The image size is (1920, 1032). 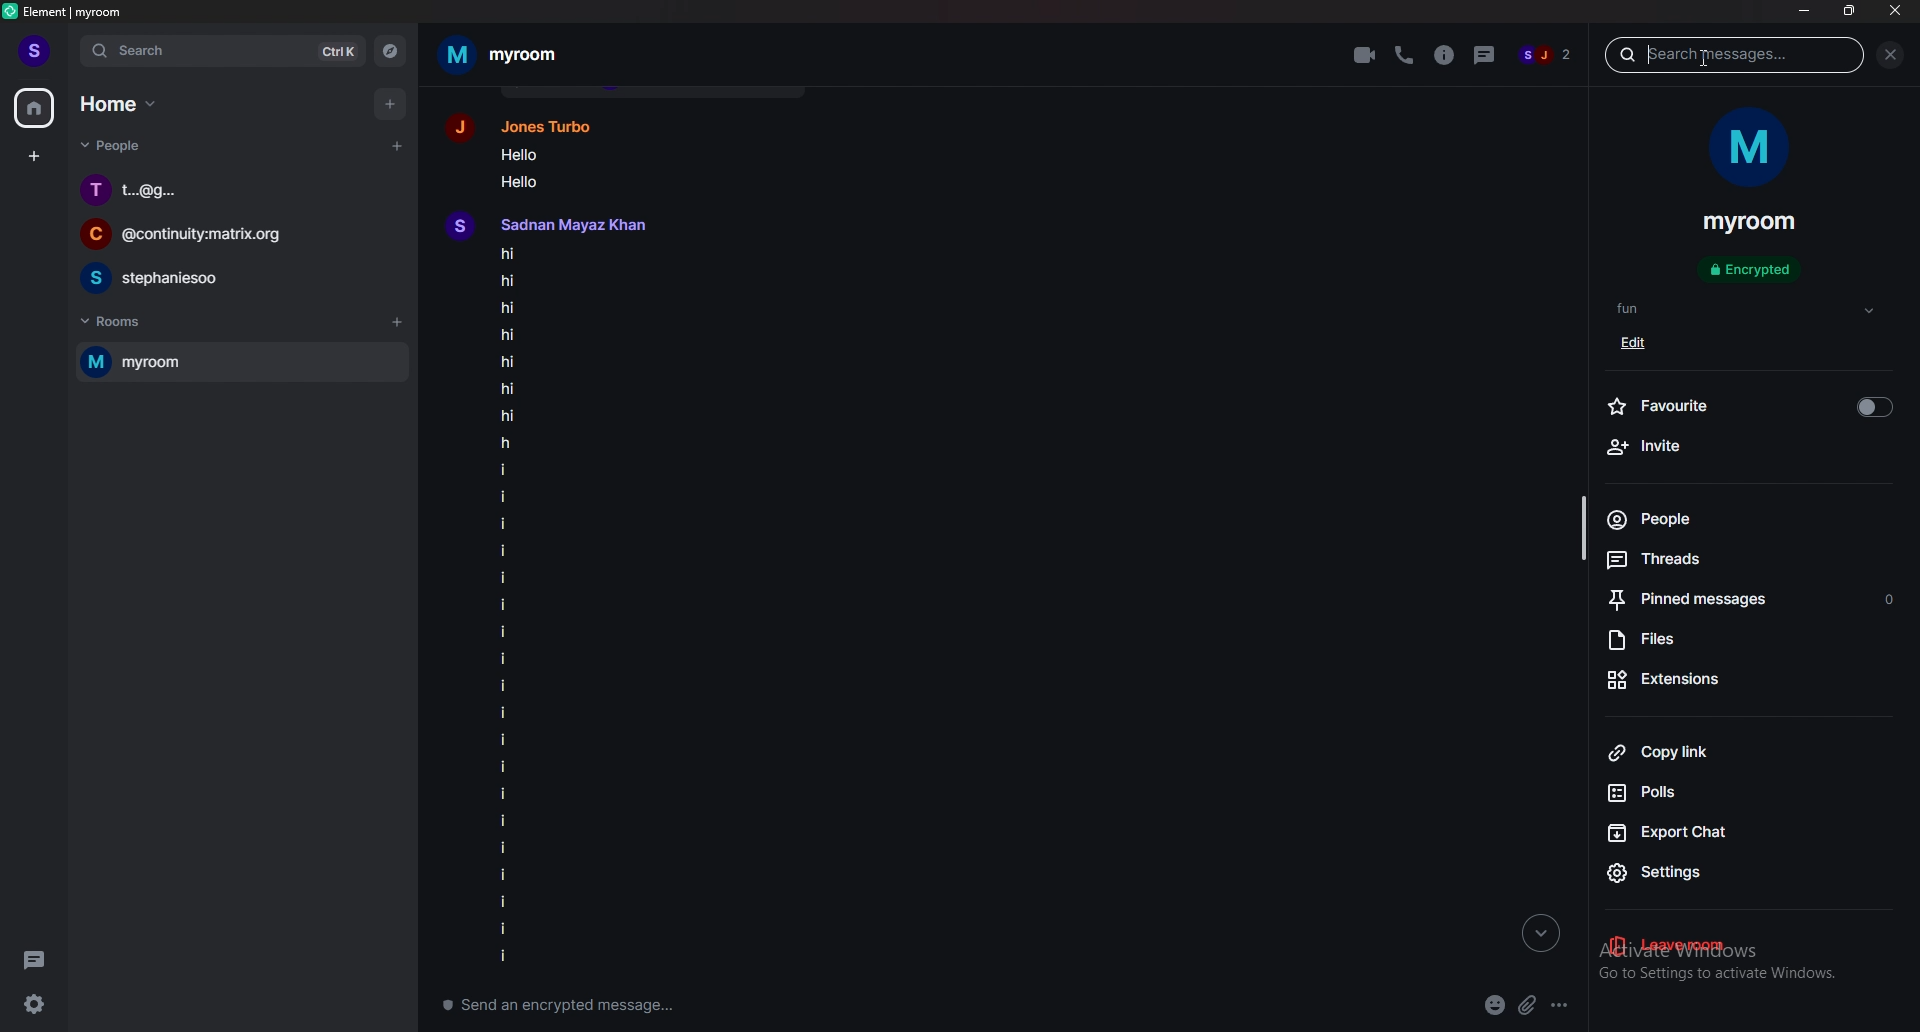 I want to click on cursor, so click(x=1699, y=61).